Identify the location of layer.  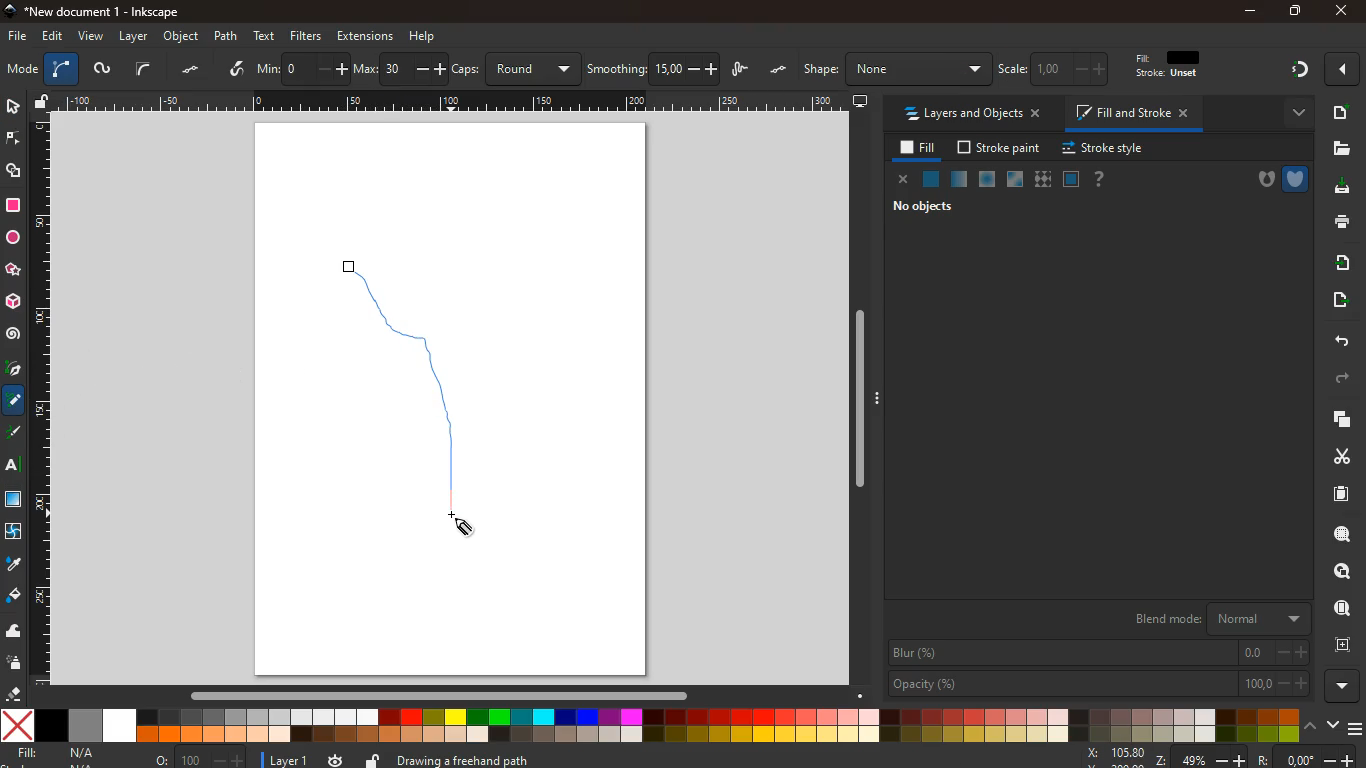
(134, 36).